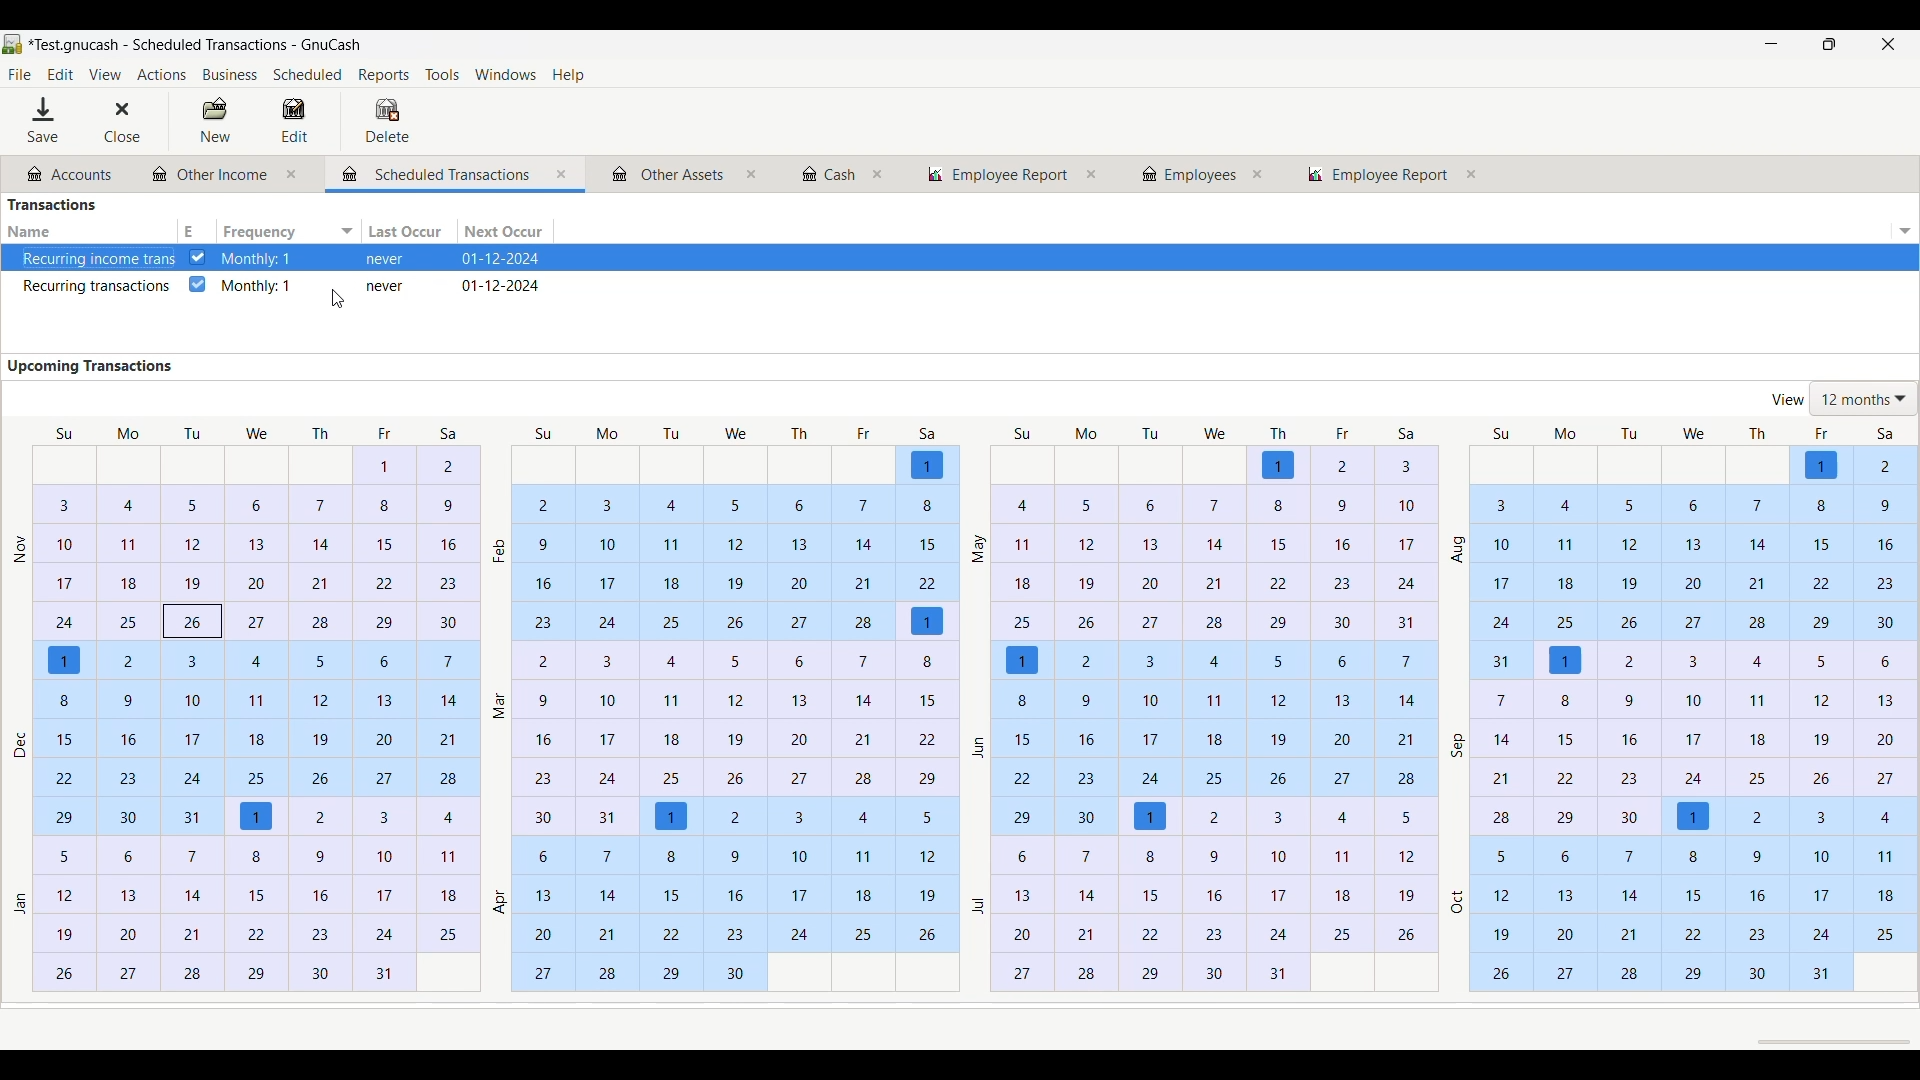  Describe the element at coordinates (288, 231) in the screenshot. I see `Frequency column, current sorting` at that location.